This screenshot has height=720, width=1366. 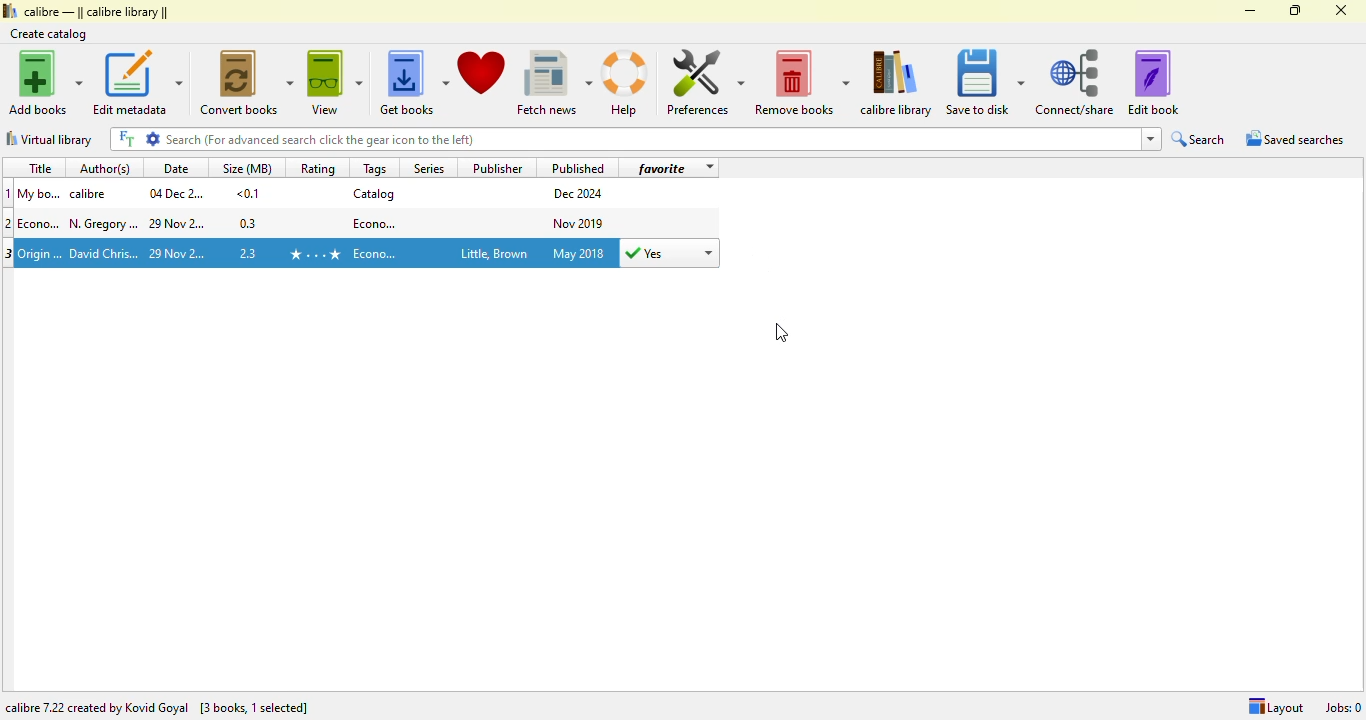 What do you see at coordinates (662, 168) in the screenshot?
I see `favorite` at bounding box center [662, 168].